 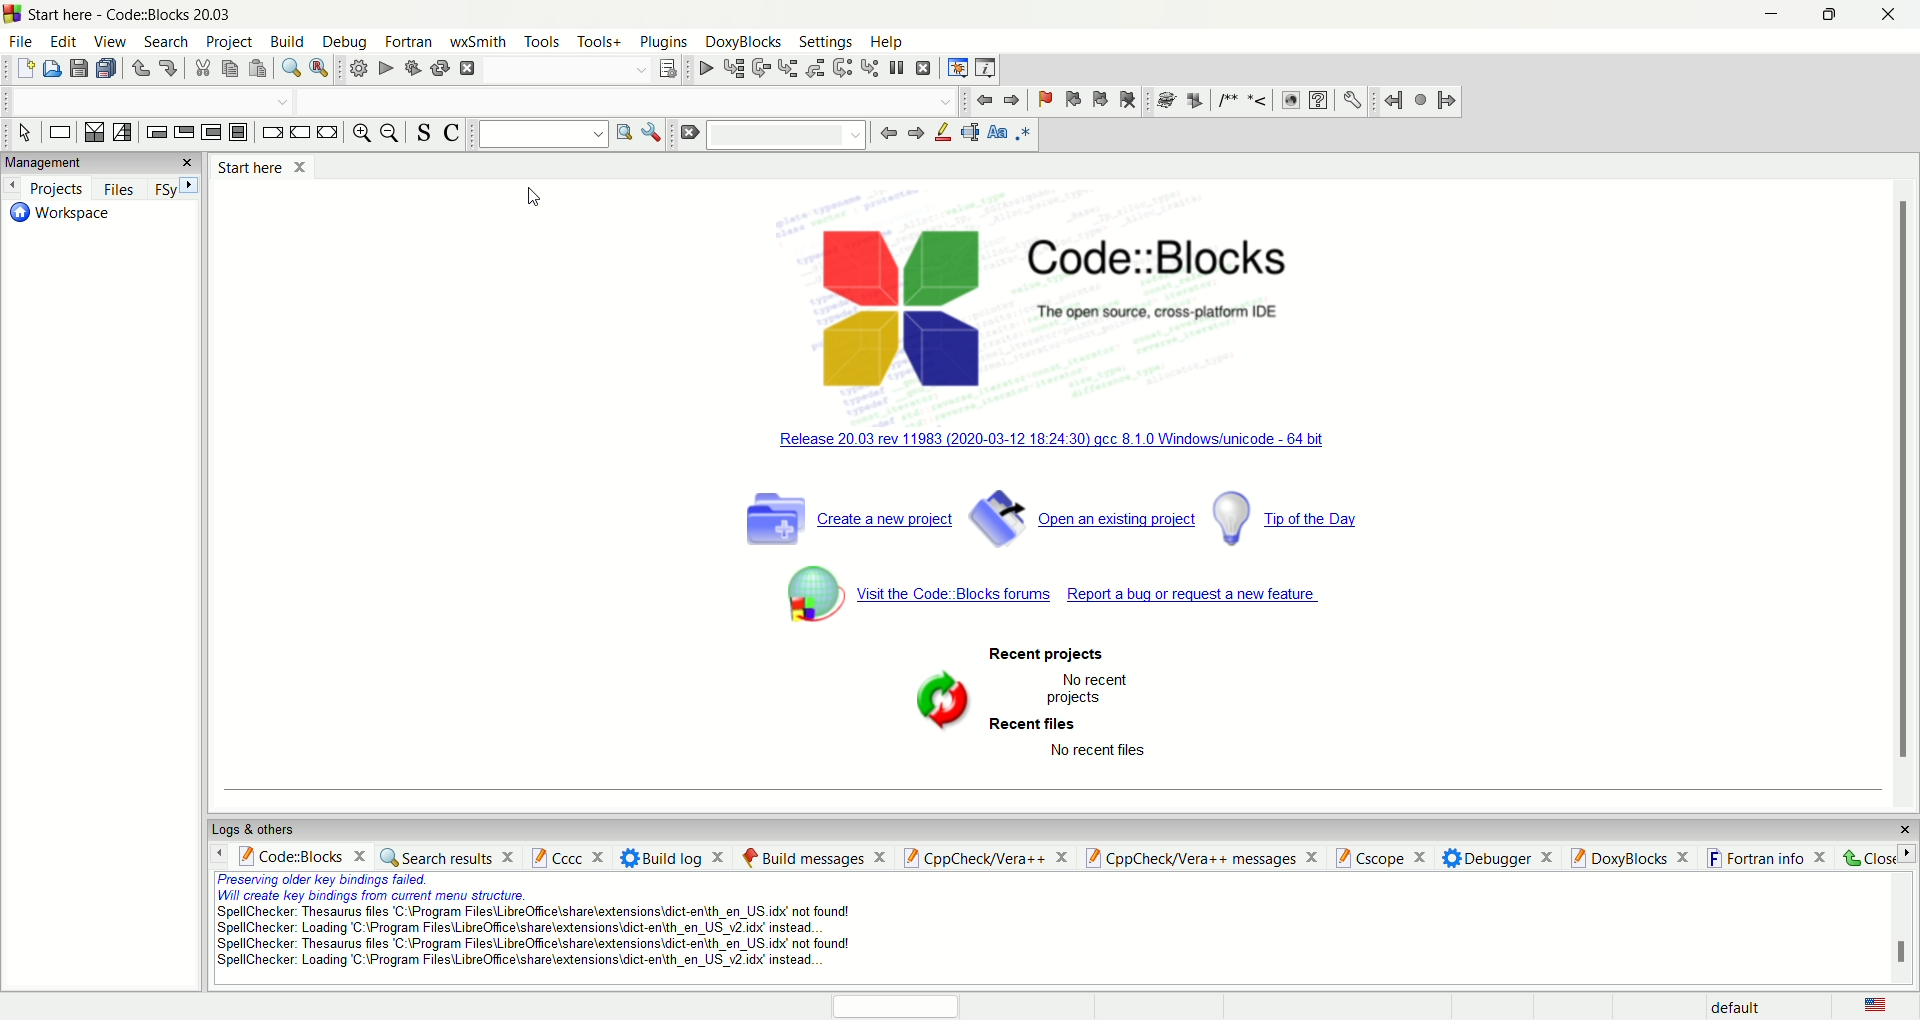 What do you see at coordinates (667, 43) in the screenshot?
I see `plugins` at bounding box center [667, 43].